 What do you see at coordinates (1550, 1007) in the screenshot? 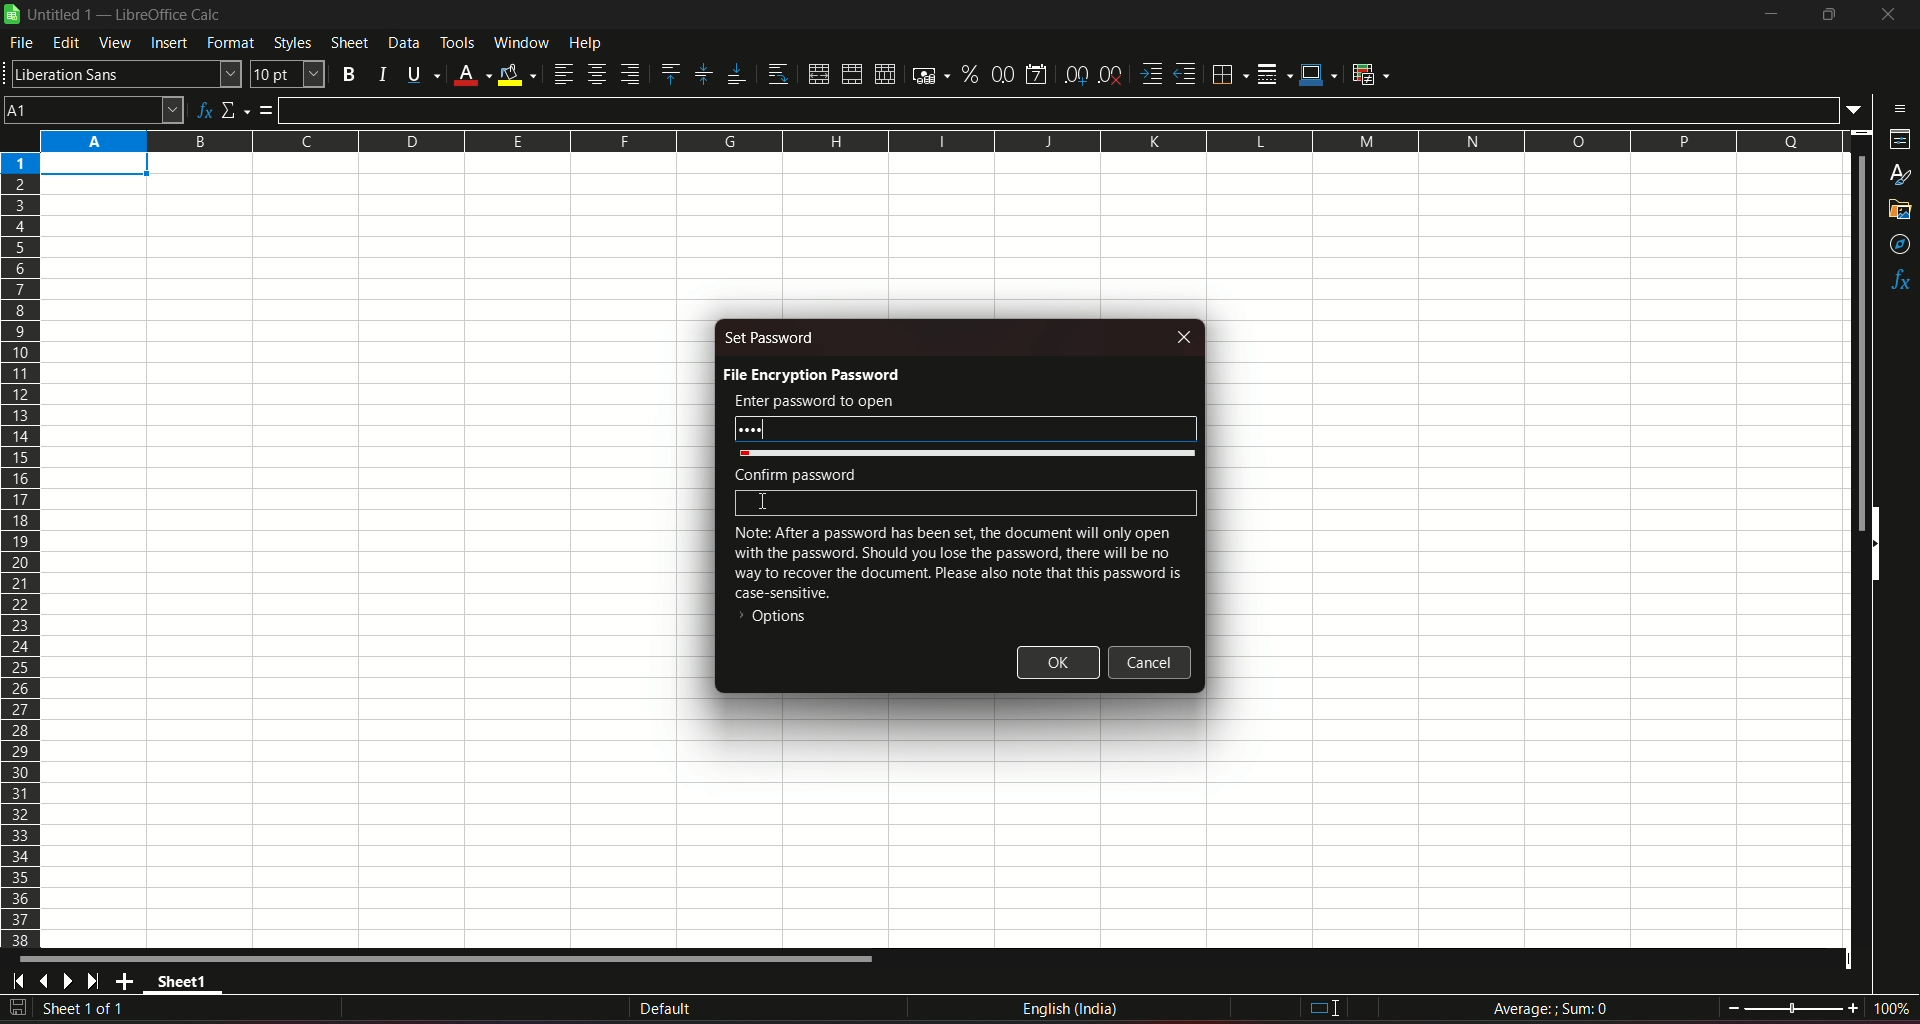
I see `formula` at bounding box center [1550, 1007].